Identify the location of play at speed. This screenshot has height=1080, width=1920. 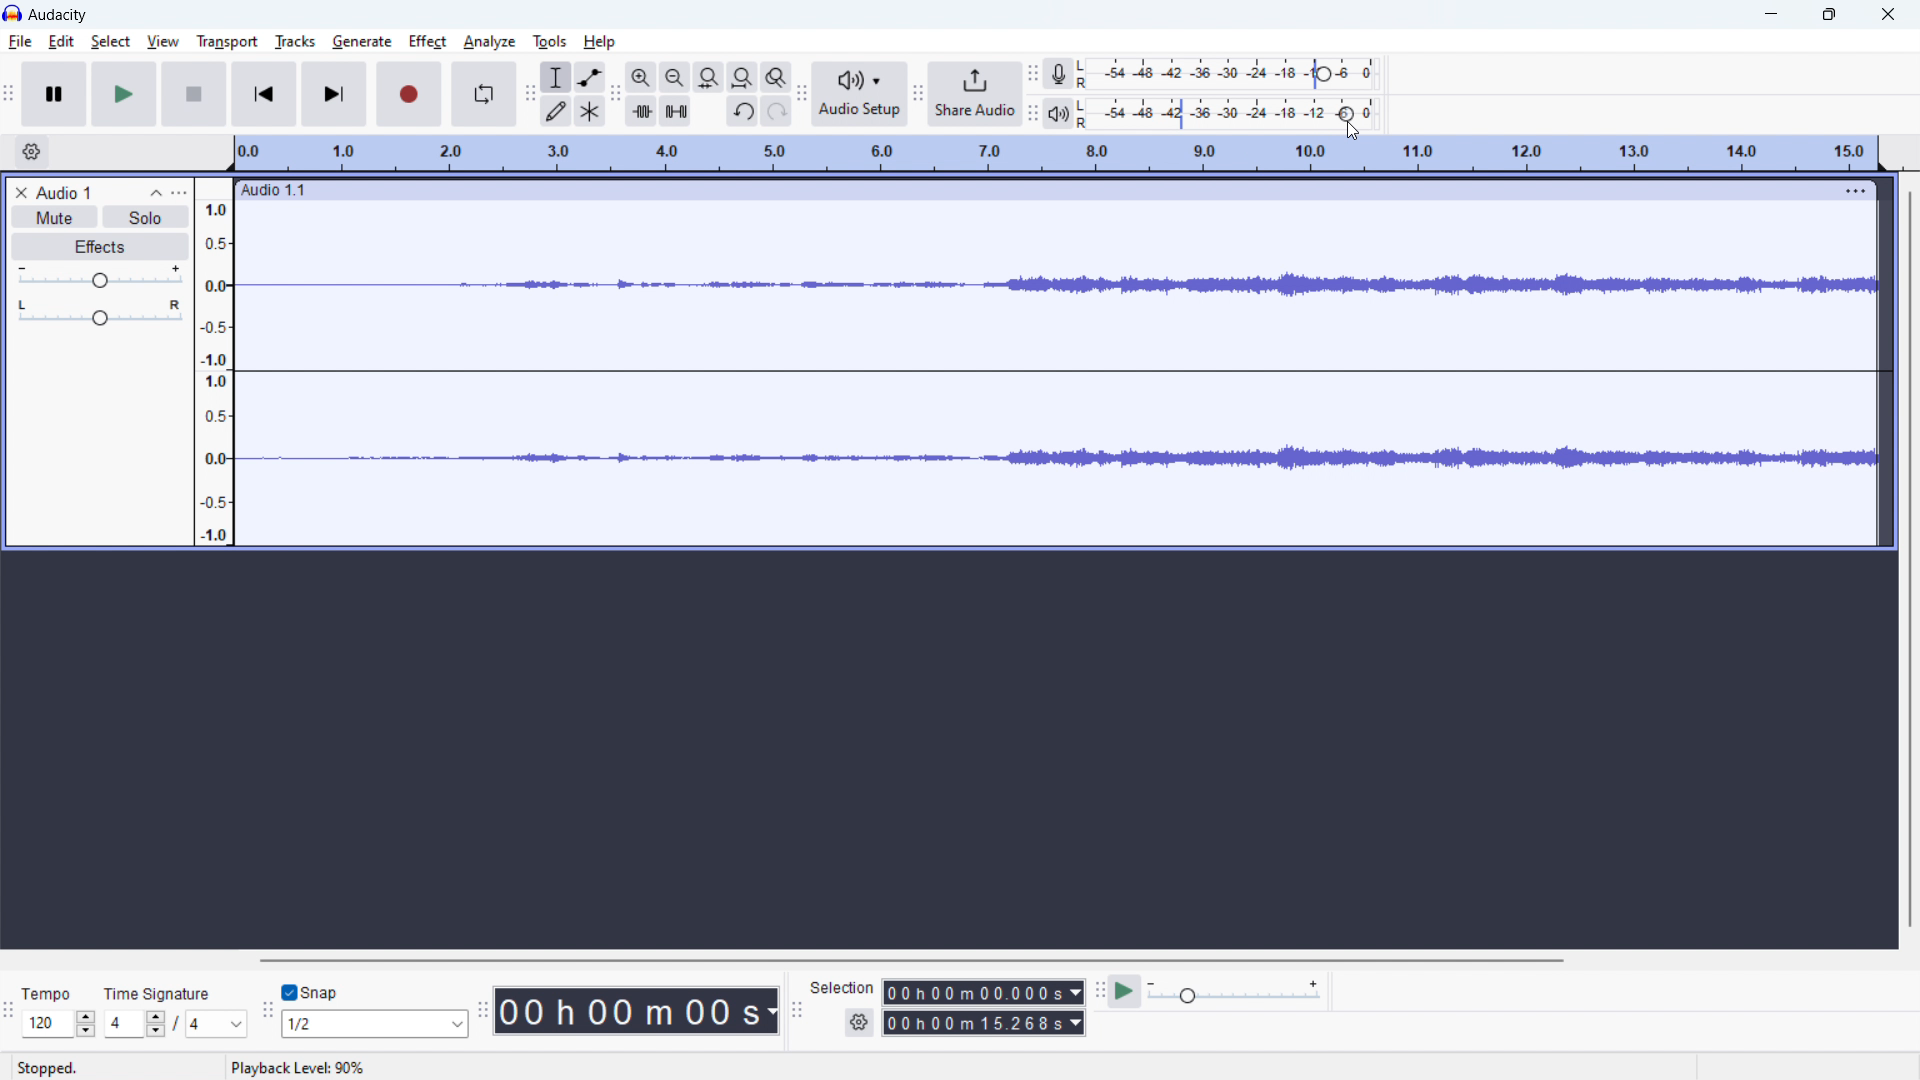
(1125, 992).